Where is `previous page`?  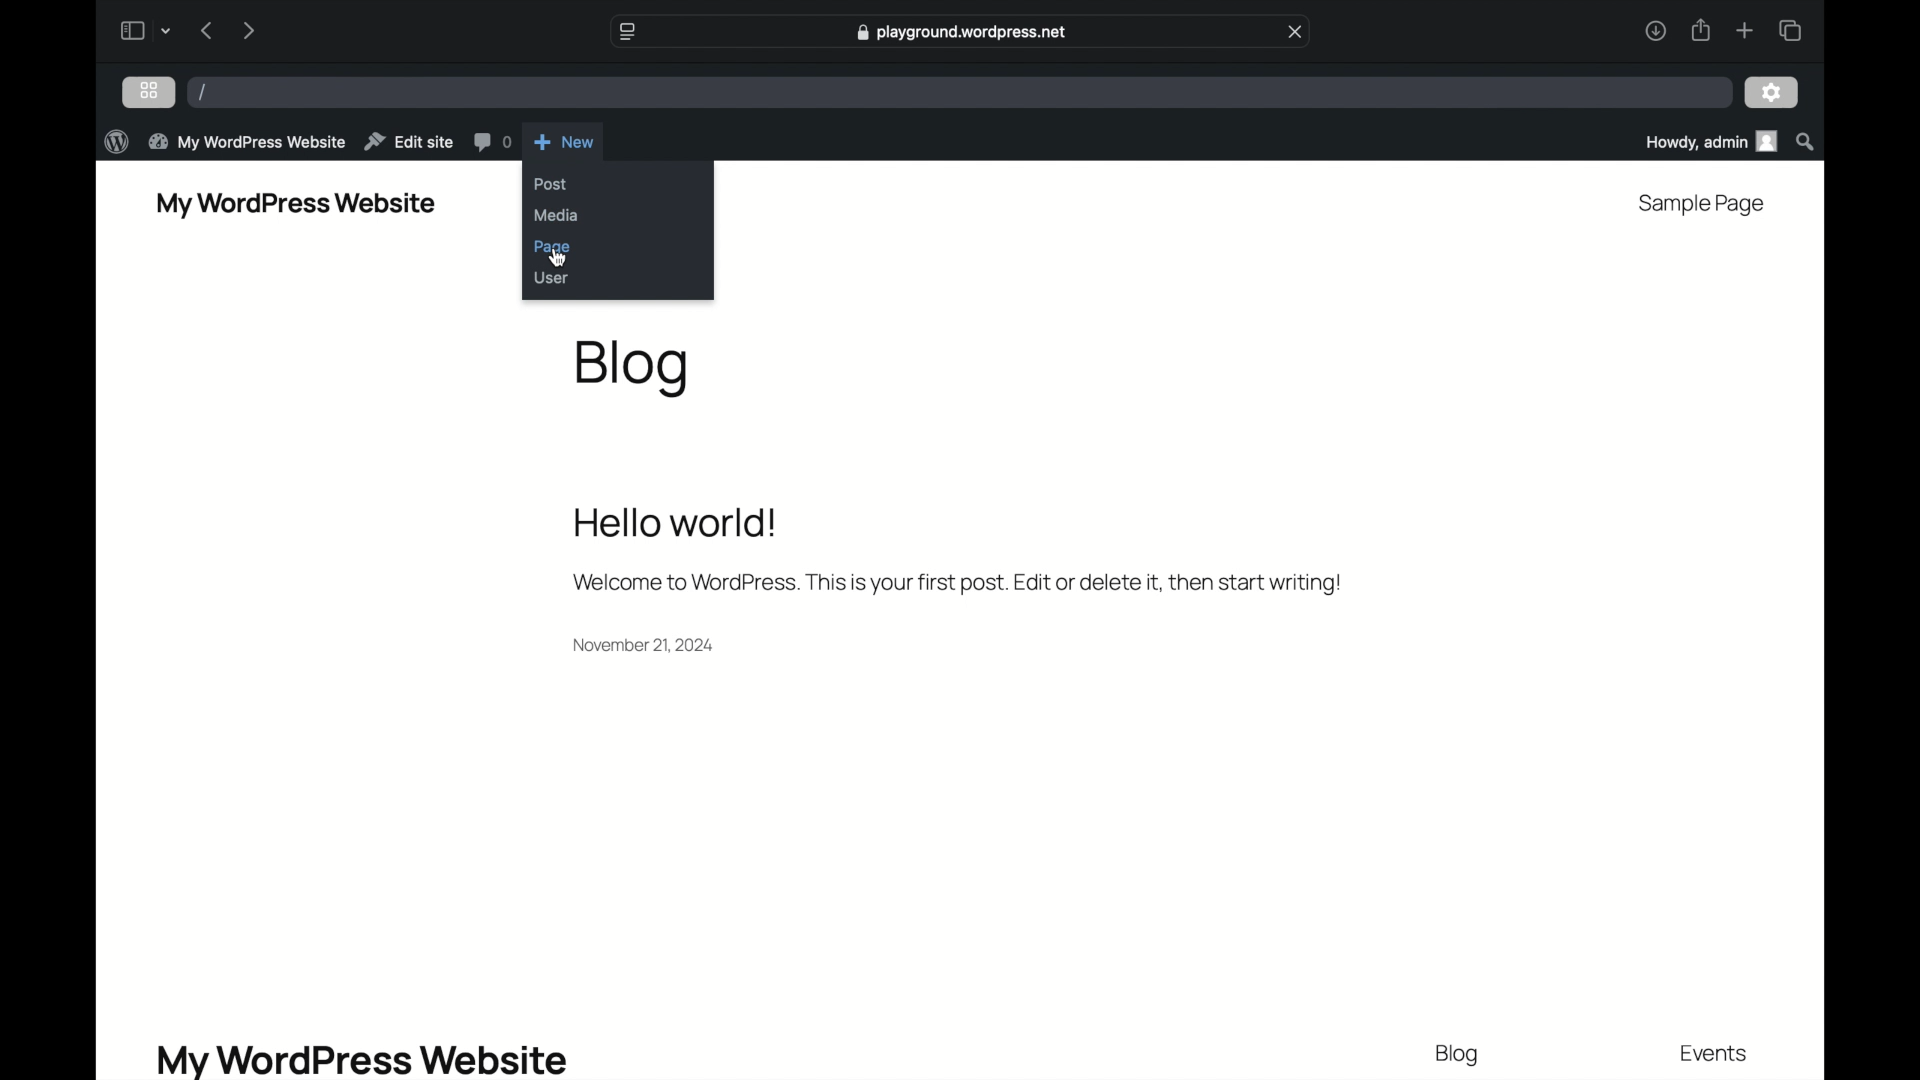
previous page is located at coordinates (208, 30).